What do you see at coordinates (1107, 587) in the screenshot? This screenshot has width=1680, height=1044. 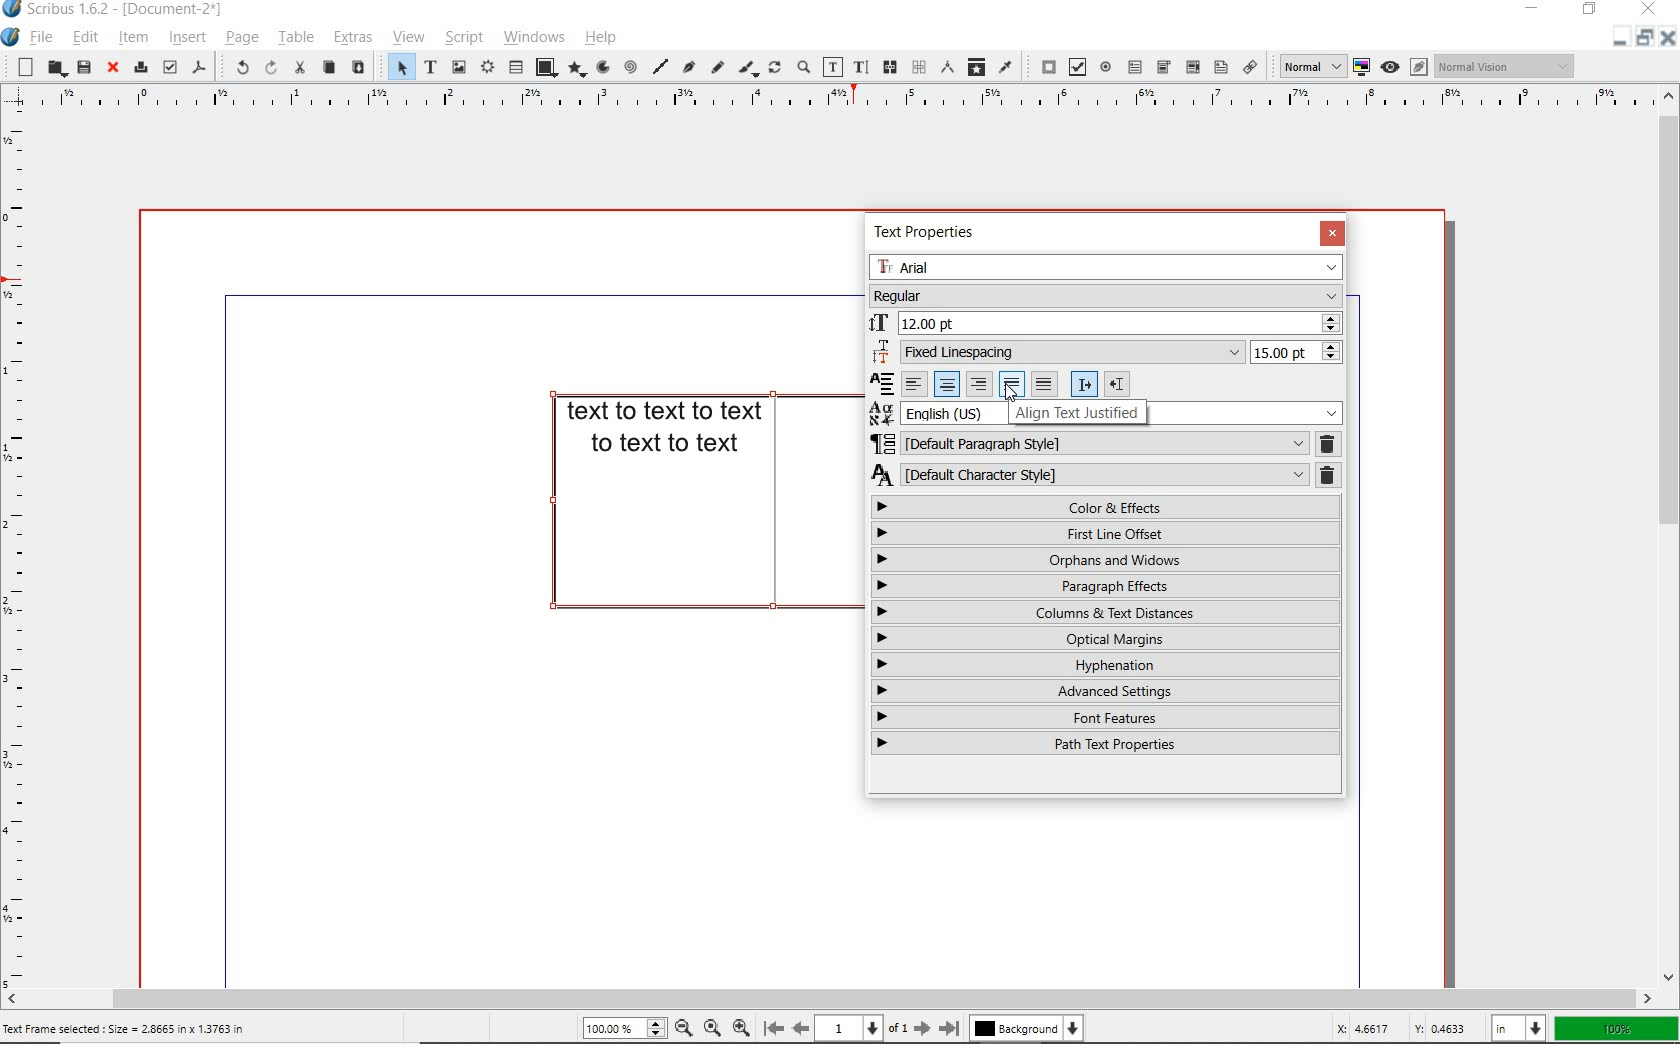 I see `PARAGRAPH EFFECTS` at bounding box center [1107, 587].